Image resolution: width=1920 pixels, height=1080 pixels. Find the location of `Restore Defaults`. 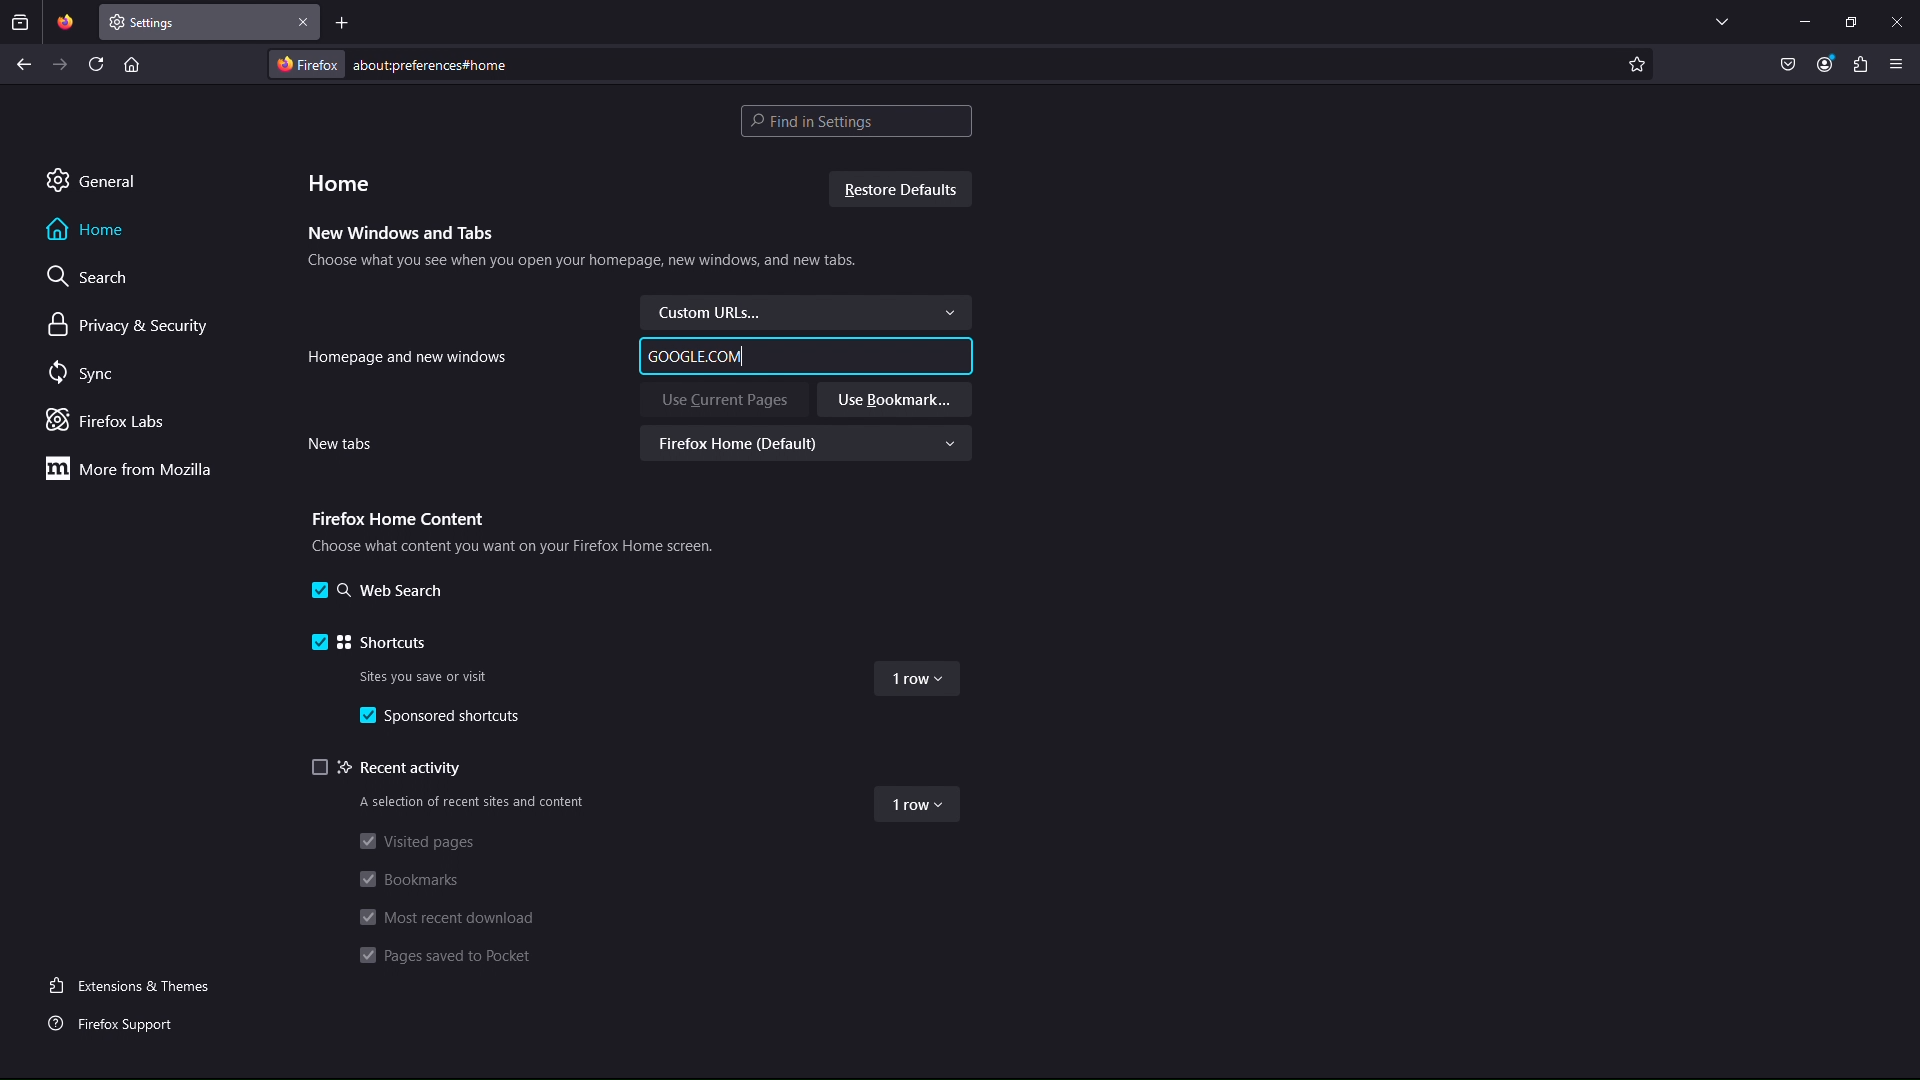

Restore Defaults is located at coordinates (904, 191).